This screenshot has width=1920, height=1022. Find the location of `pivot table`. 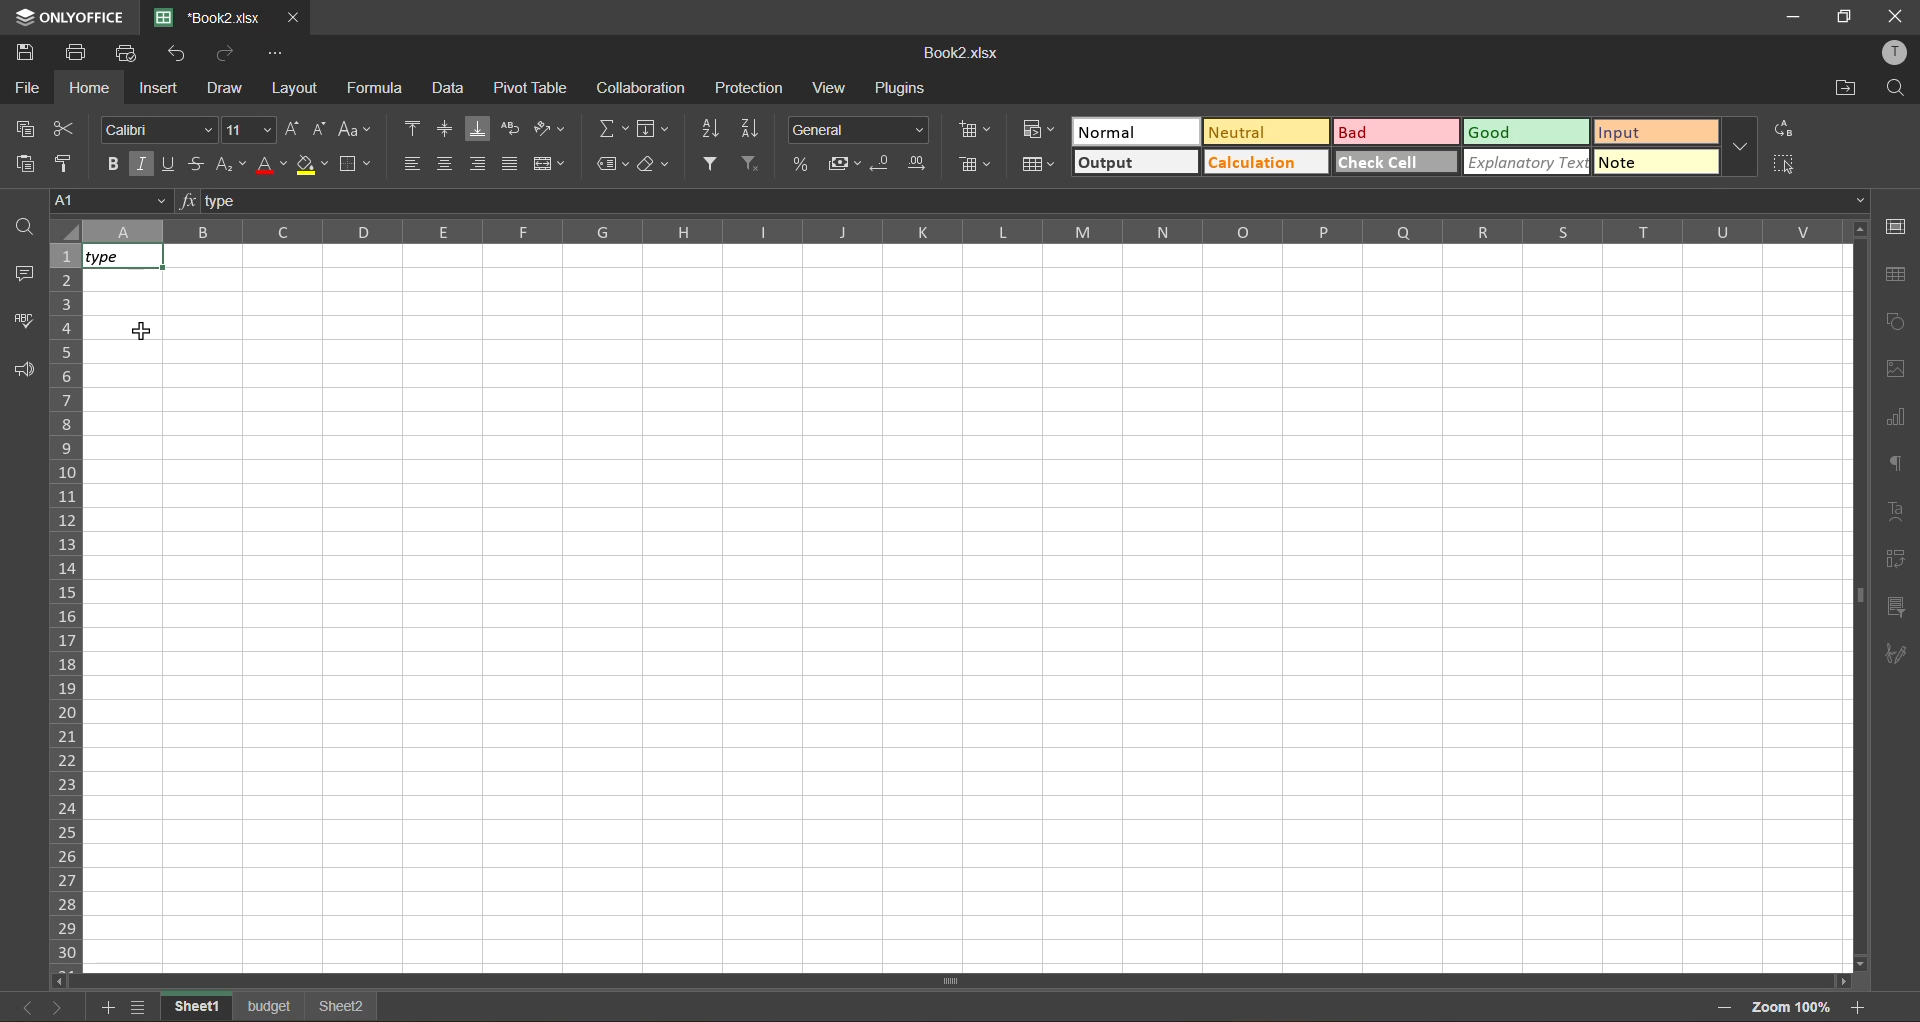

pivot table is located at coordinates (1902, 560).